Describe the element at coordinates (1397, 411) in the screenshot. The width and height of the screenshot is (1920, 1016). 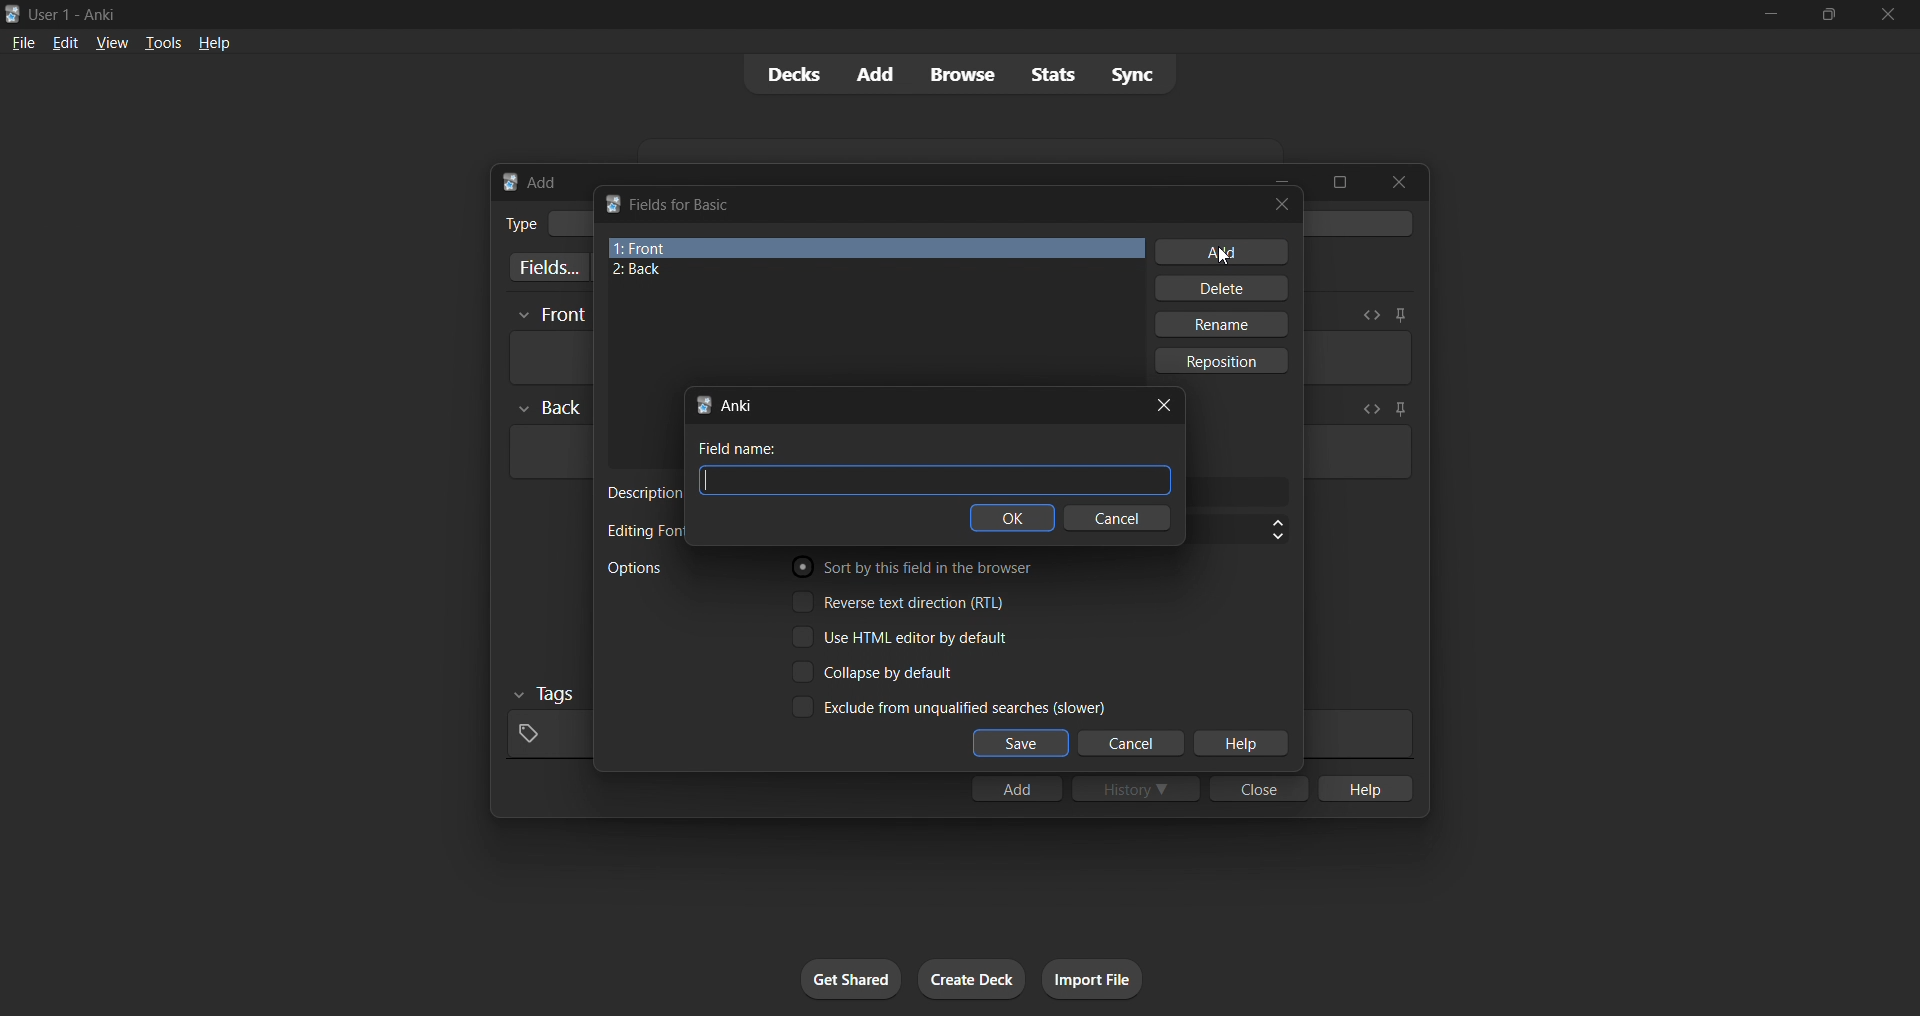
I see `Toggle sticky` at that location.